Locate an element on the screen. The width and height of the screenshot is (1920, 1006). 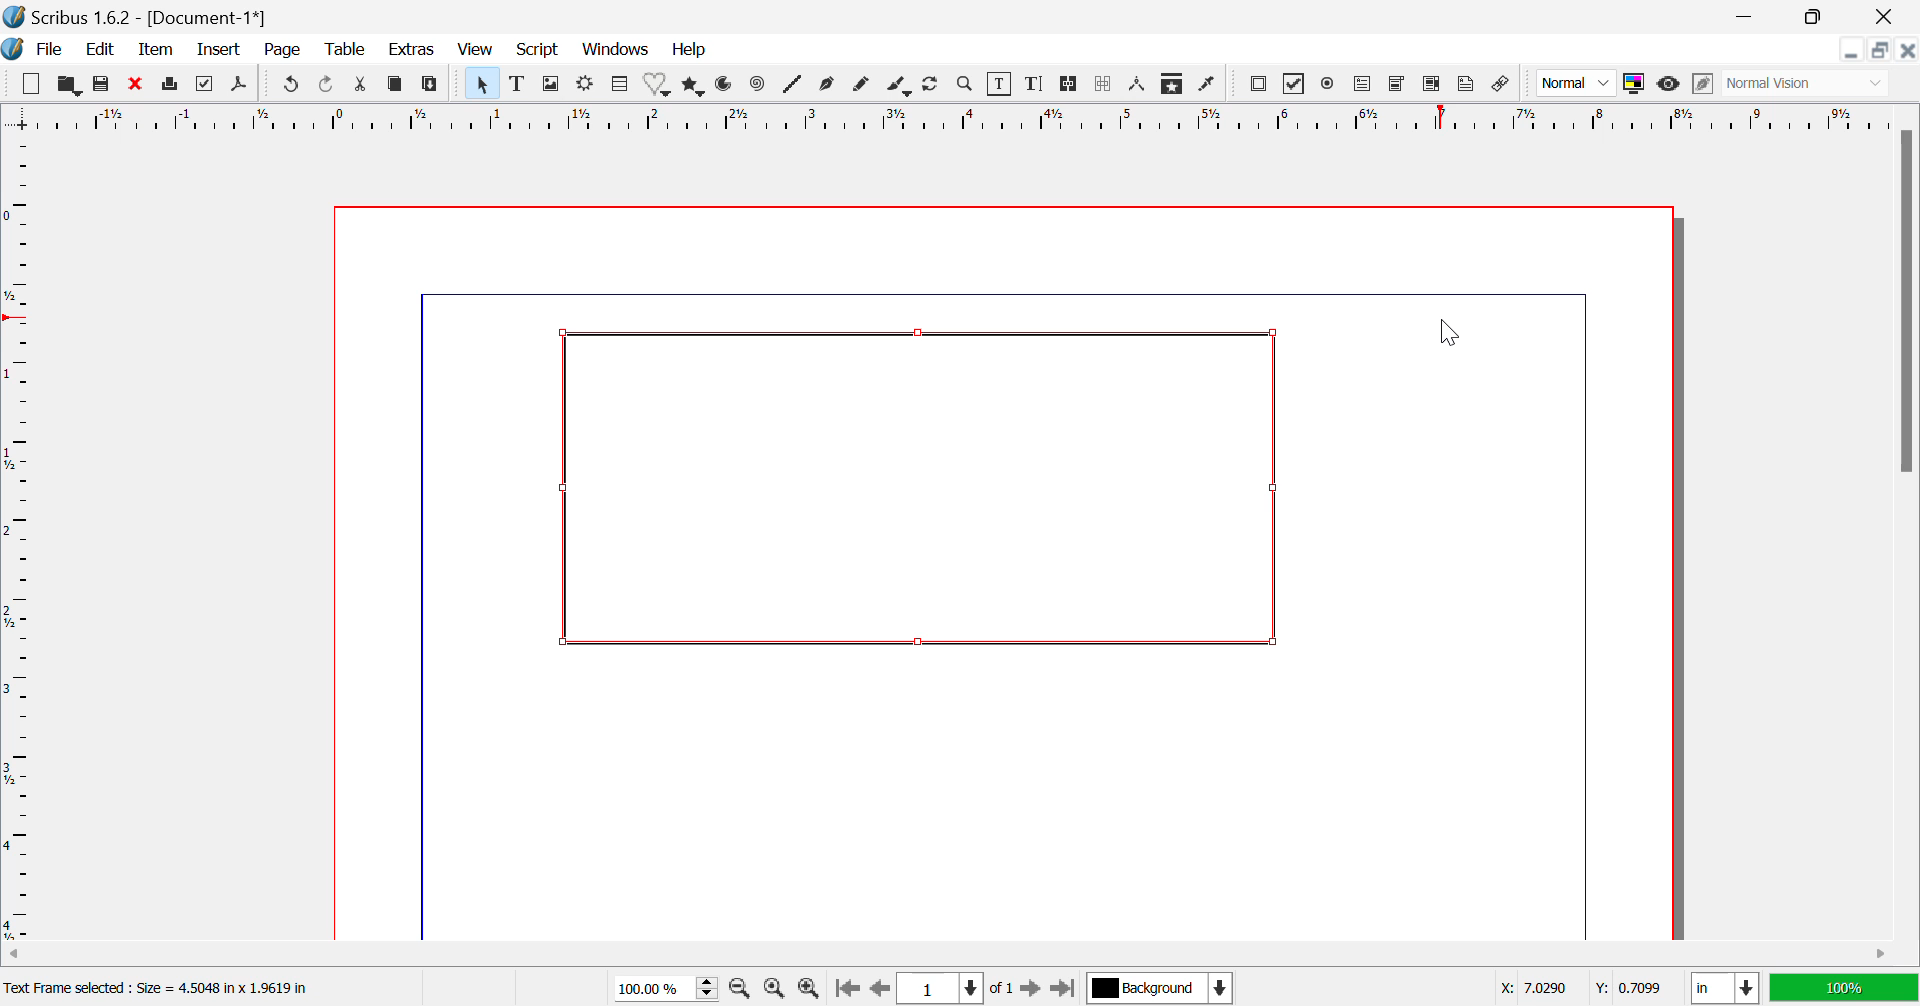
 is located at coordinates (1531, 986).